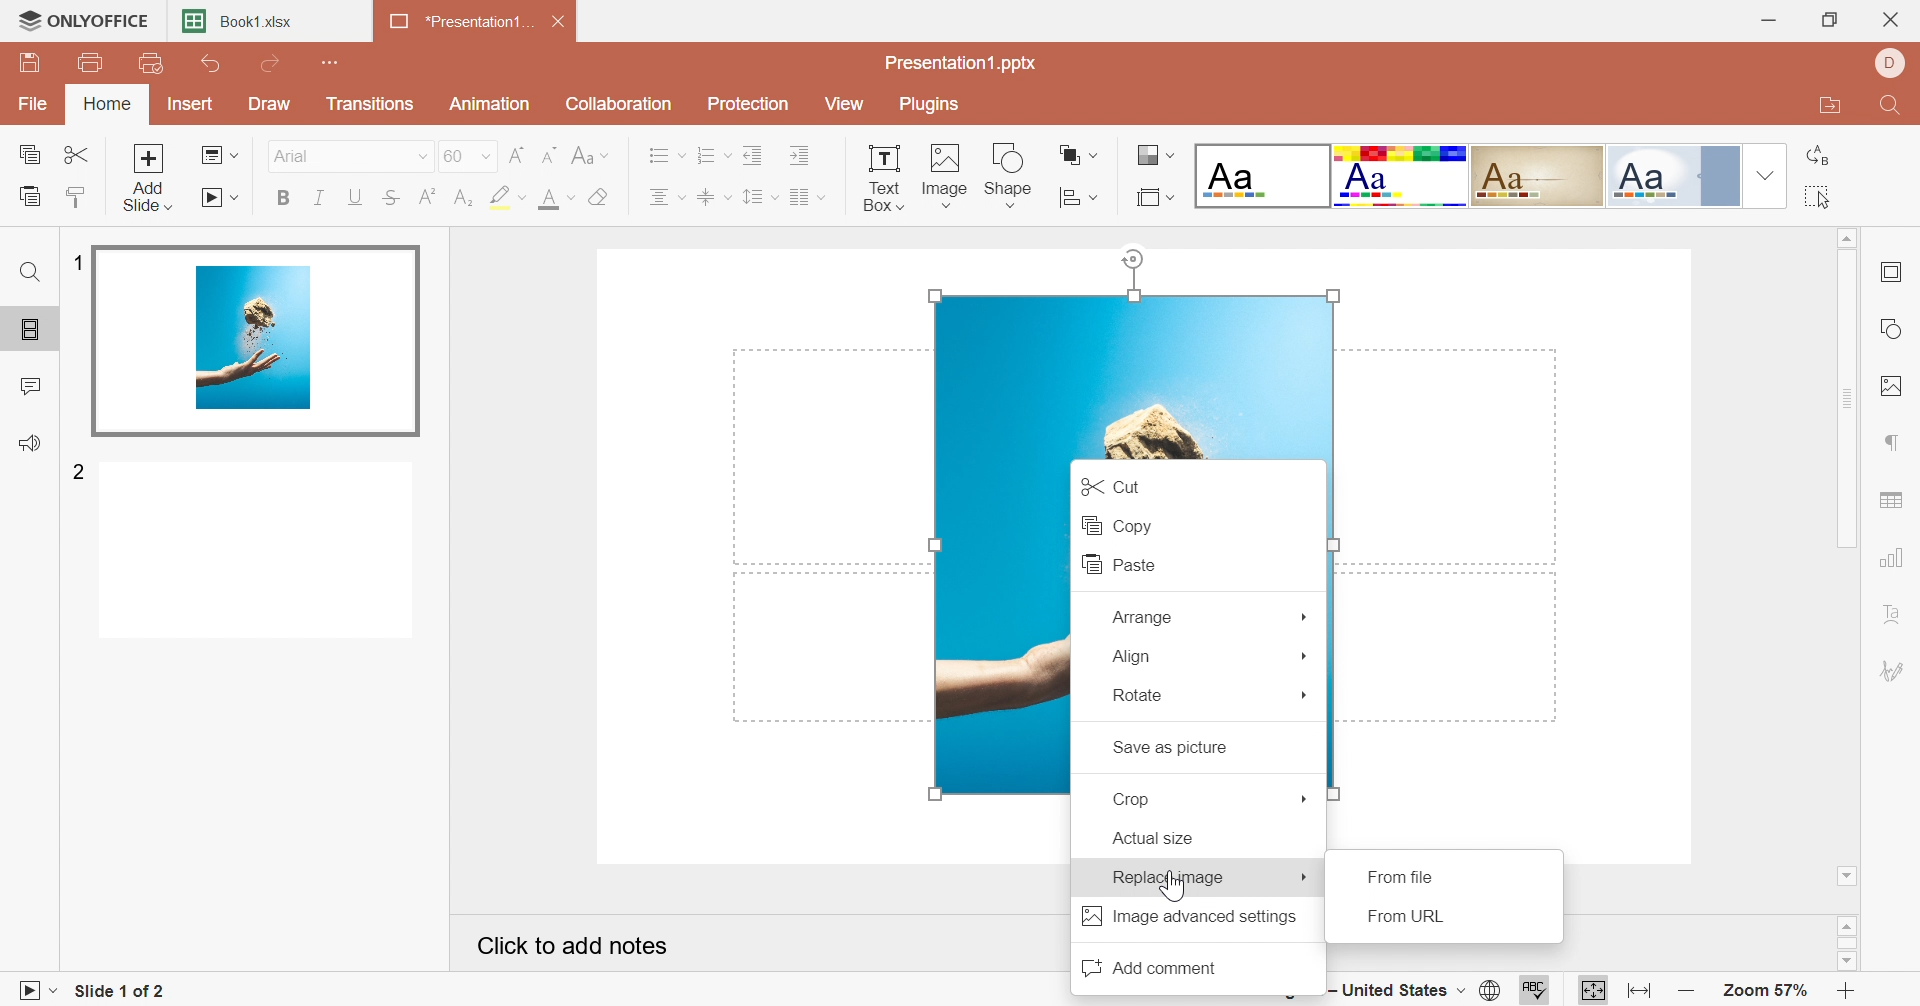 The width and height of the screenshot is (1920, 1006). I want to click on Collaboration, so click(621, 103).